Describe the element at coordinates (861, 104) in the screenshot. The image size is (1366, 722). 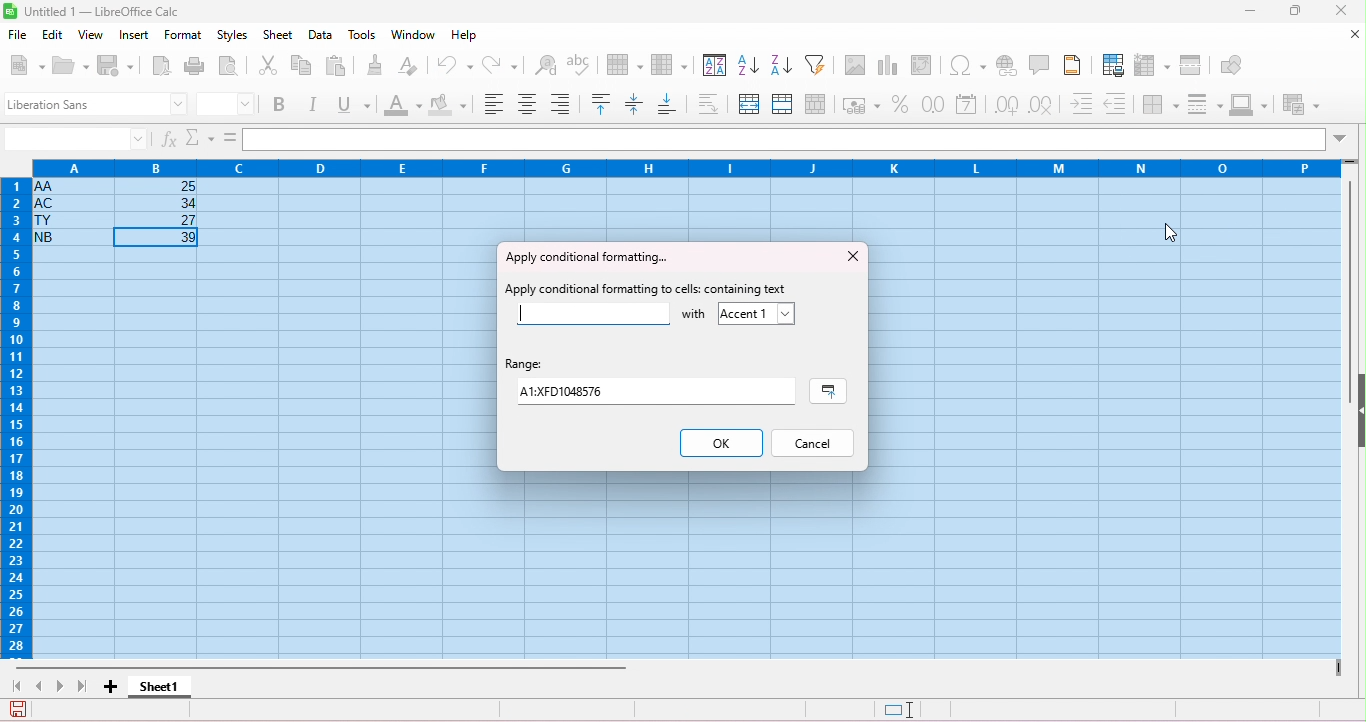
I see `format as currency` at that location.